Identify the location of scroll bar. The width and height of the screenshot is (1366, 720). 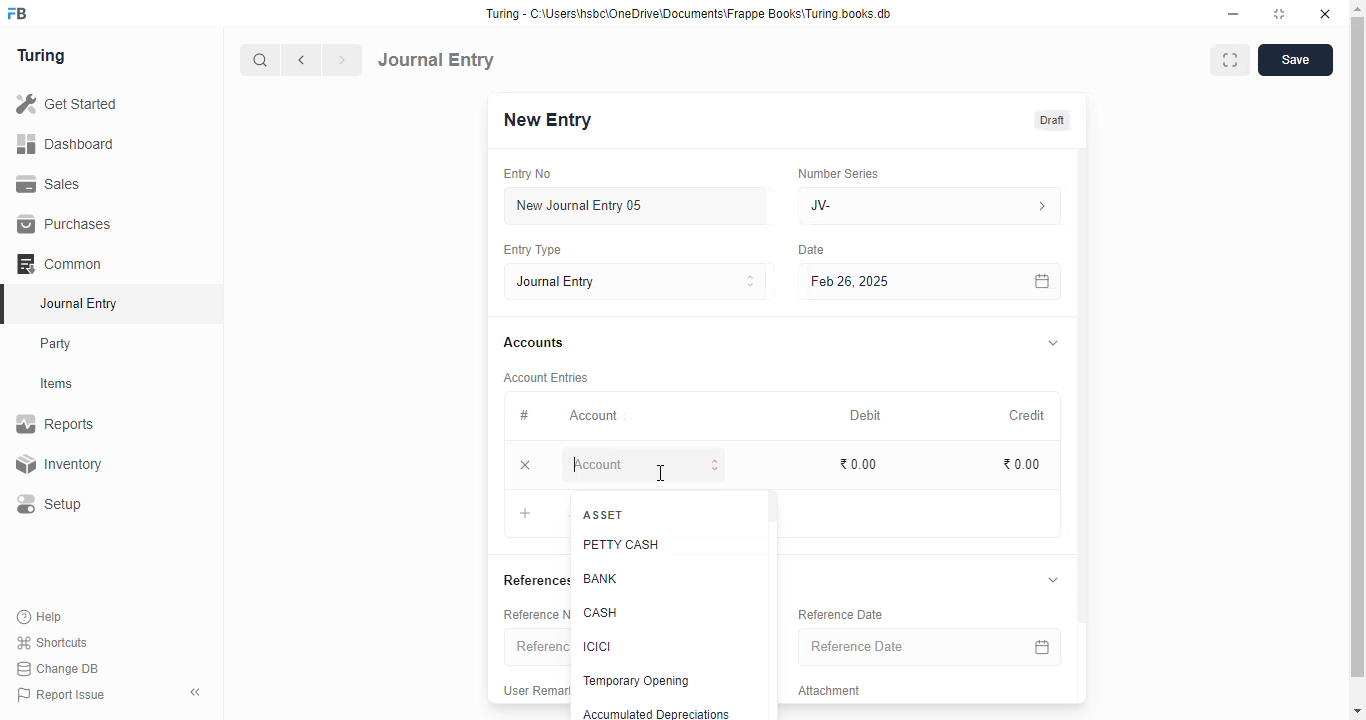
(773, 603).